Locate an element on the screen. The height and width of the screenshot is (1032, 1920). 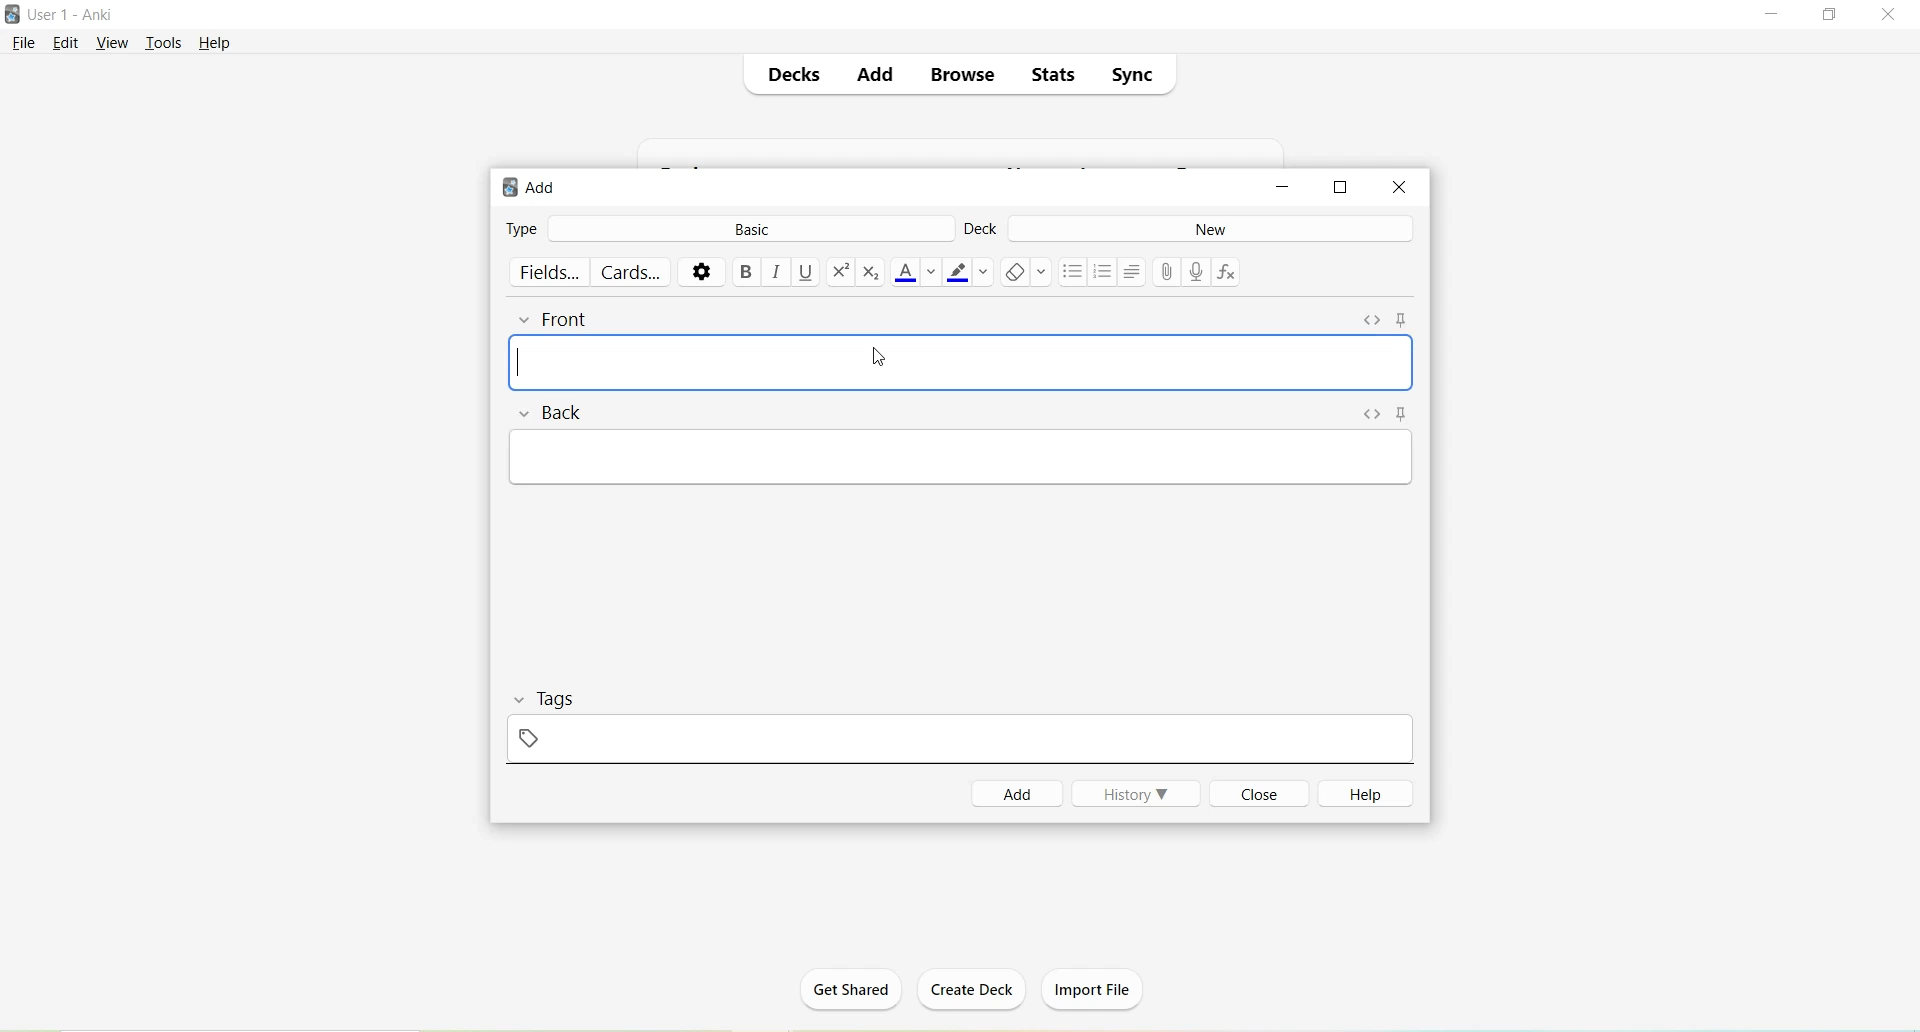
Maximize is located at coordinates (1341, 188).